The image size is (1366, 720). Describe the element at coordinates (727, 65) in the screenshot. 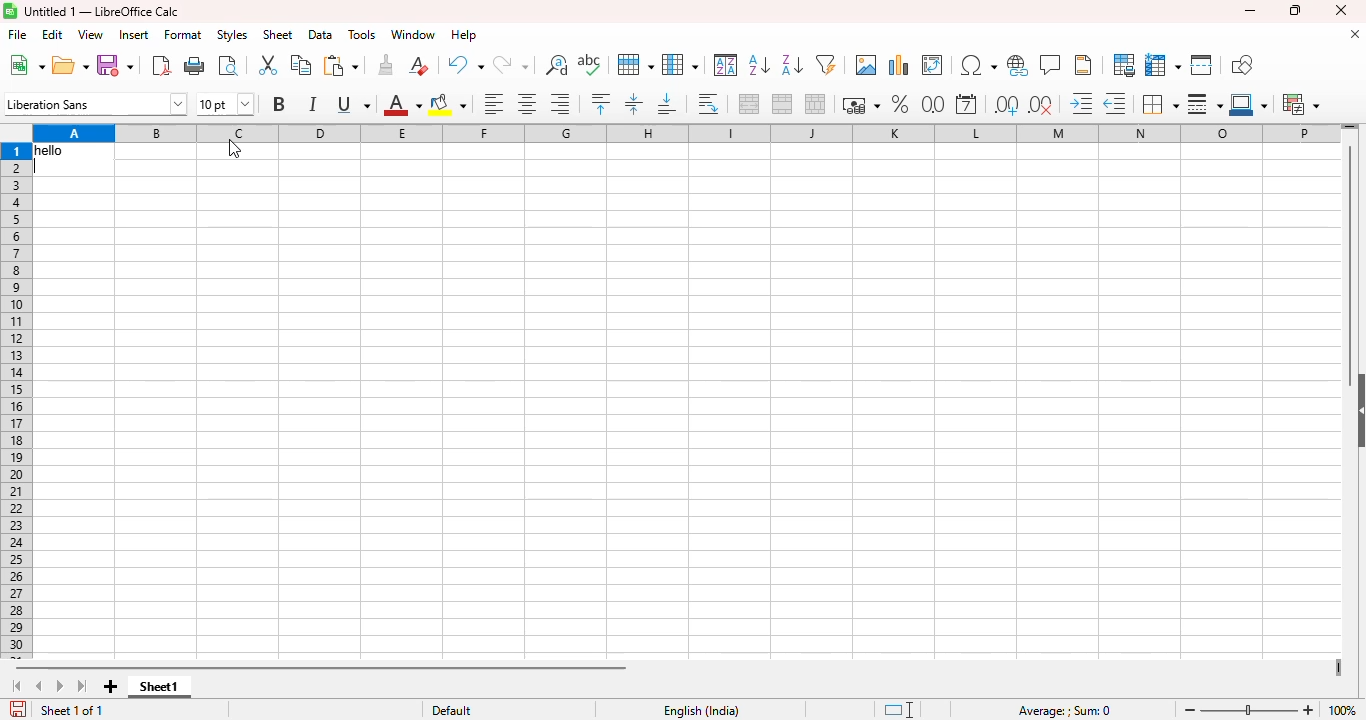

I see `sort` at that location.